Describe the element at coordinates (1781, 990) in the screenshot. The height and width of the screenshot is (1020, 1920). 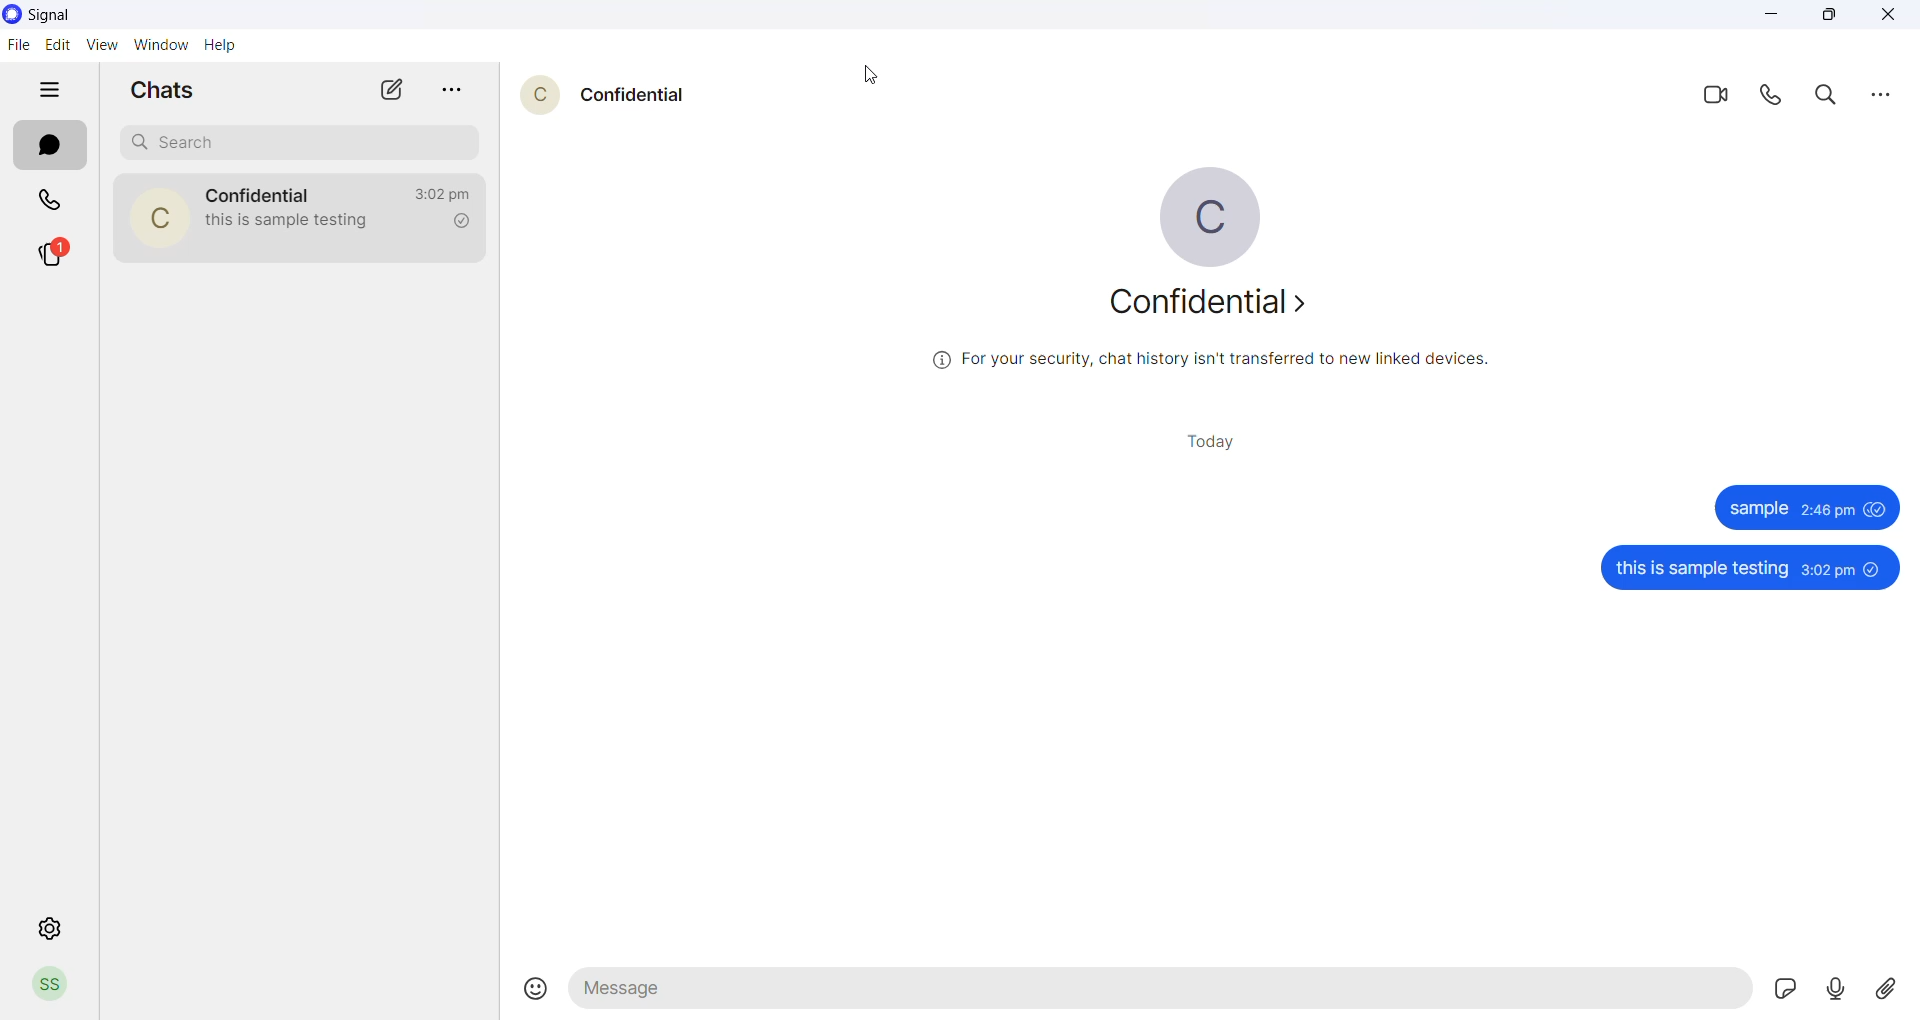
I see `sticker` at that location.